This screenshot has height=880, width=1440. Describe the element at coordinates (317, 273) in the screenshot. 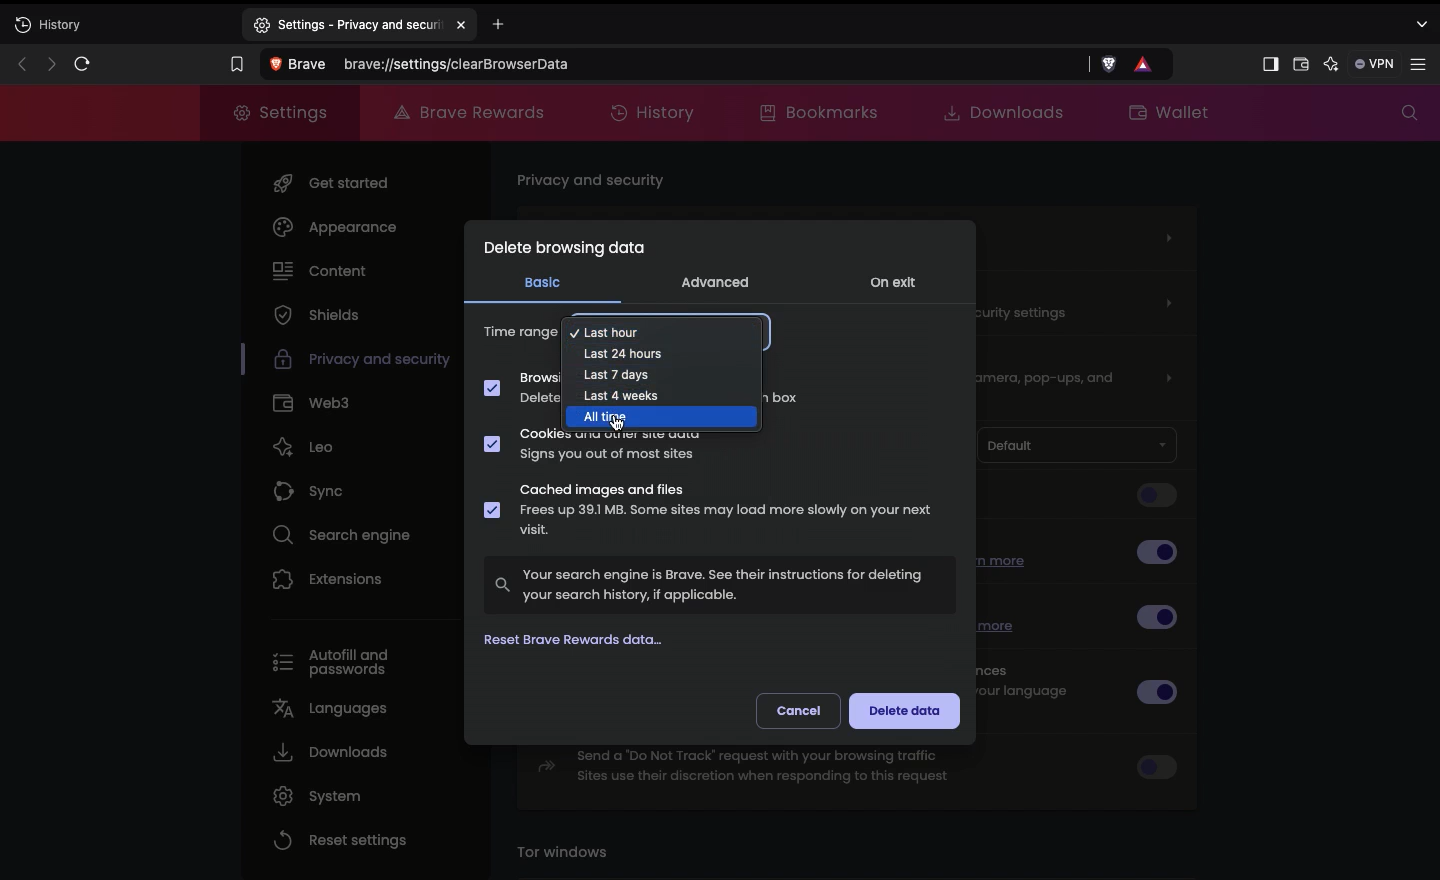

I see `Content` at that location.